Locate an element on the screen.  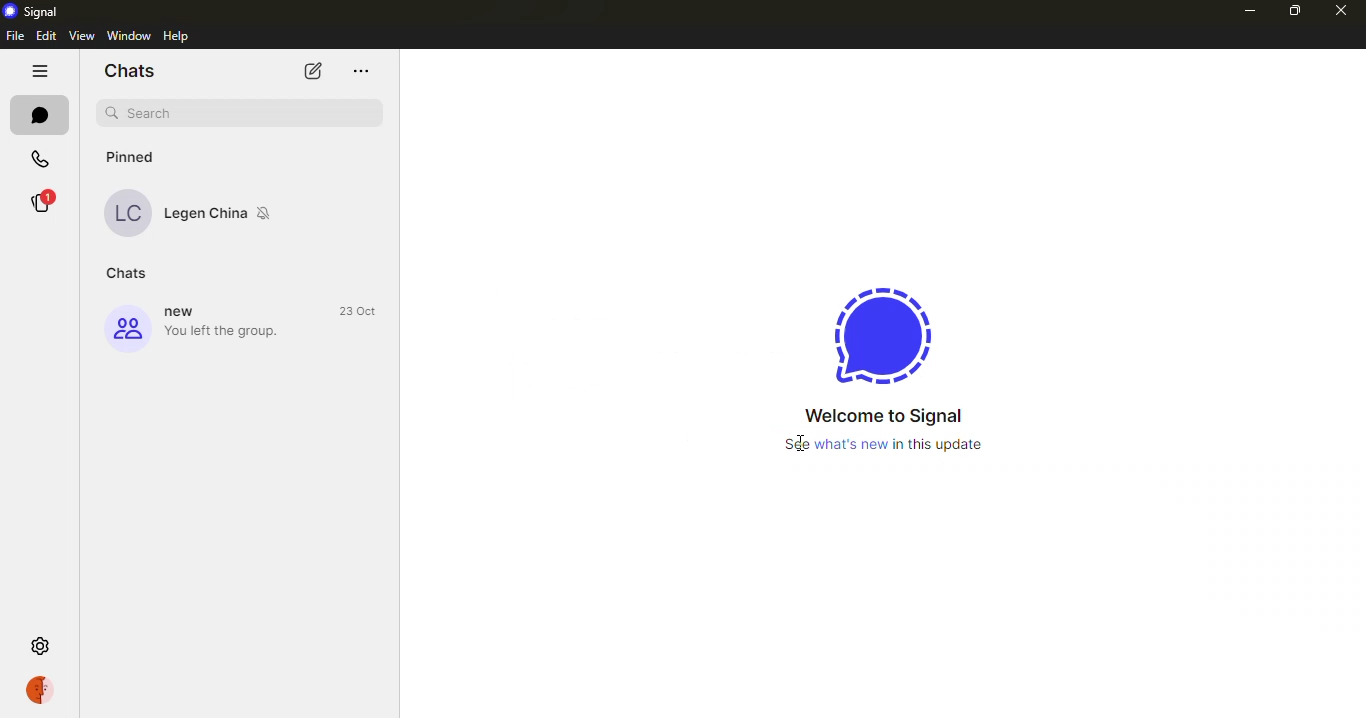
welcome is located at coordinates (884, 416).